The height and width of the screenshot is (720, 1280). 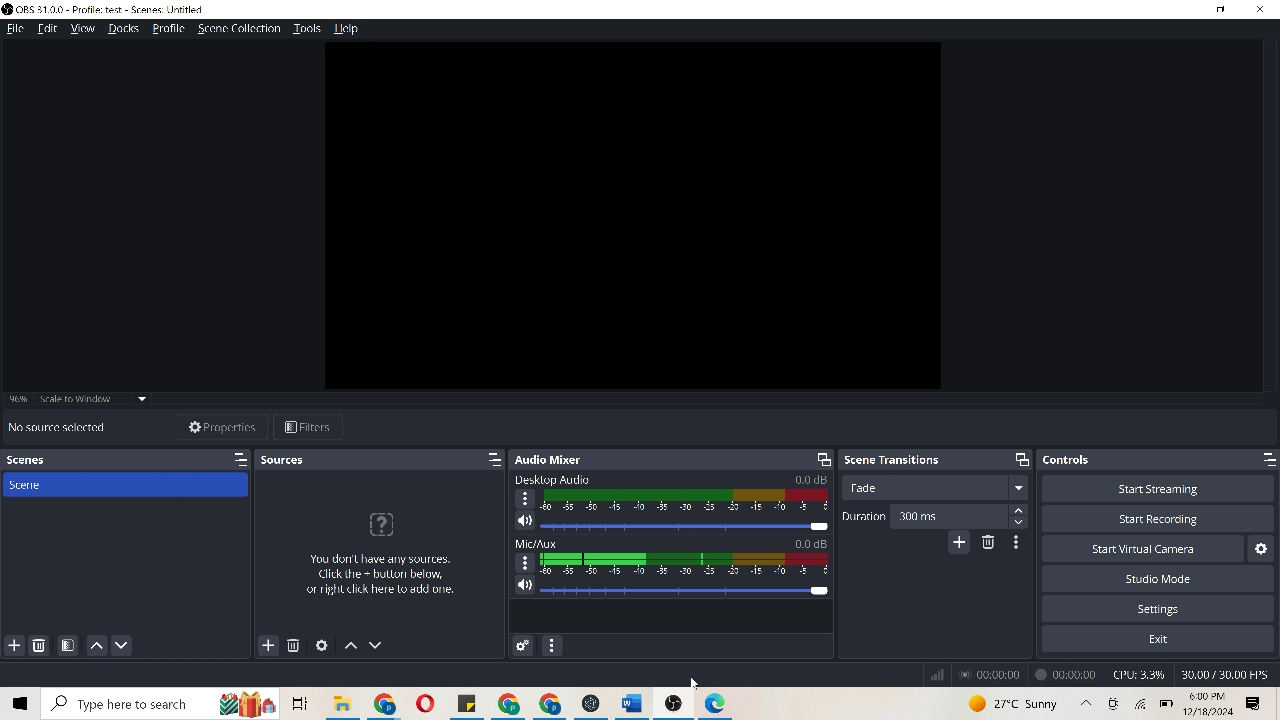 I want to click on studio mode, so click(x=1160, y=581).